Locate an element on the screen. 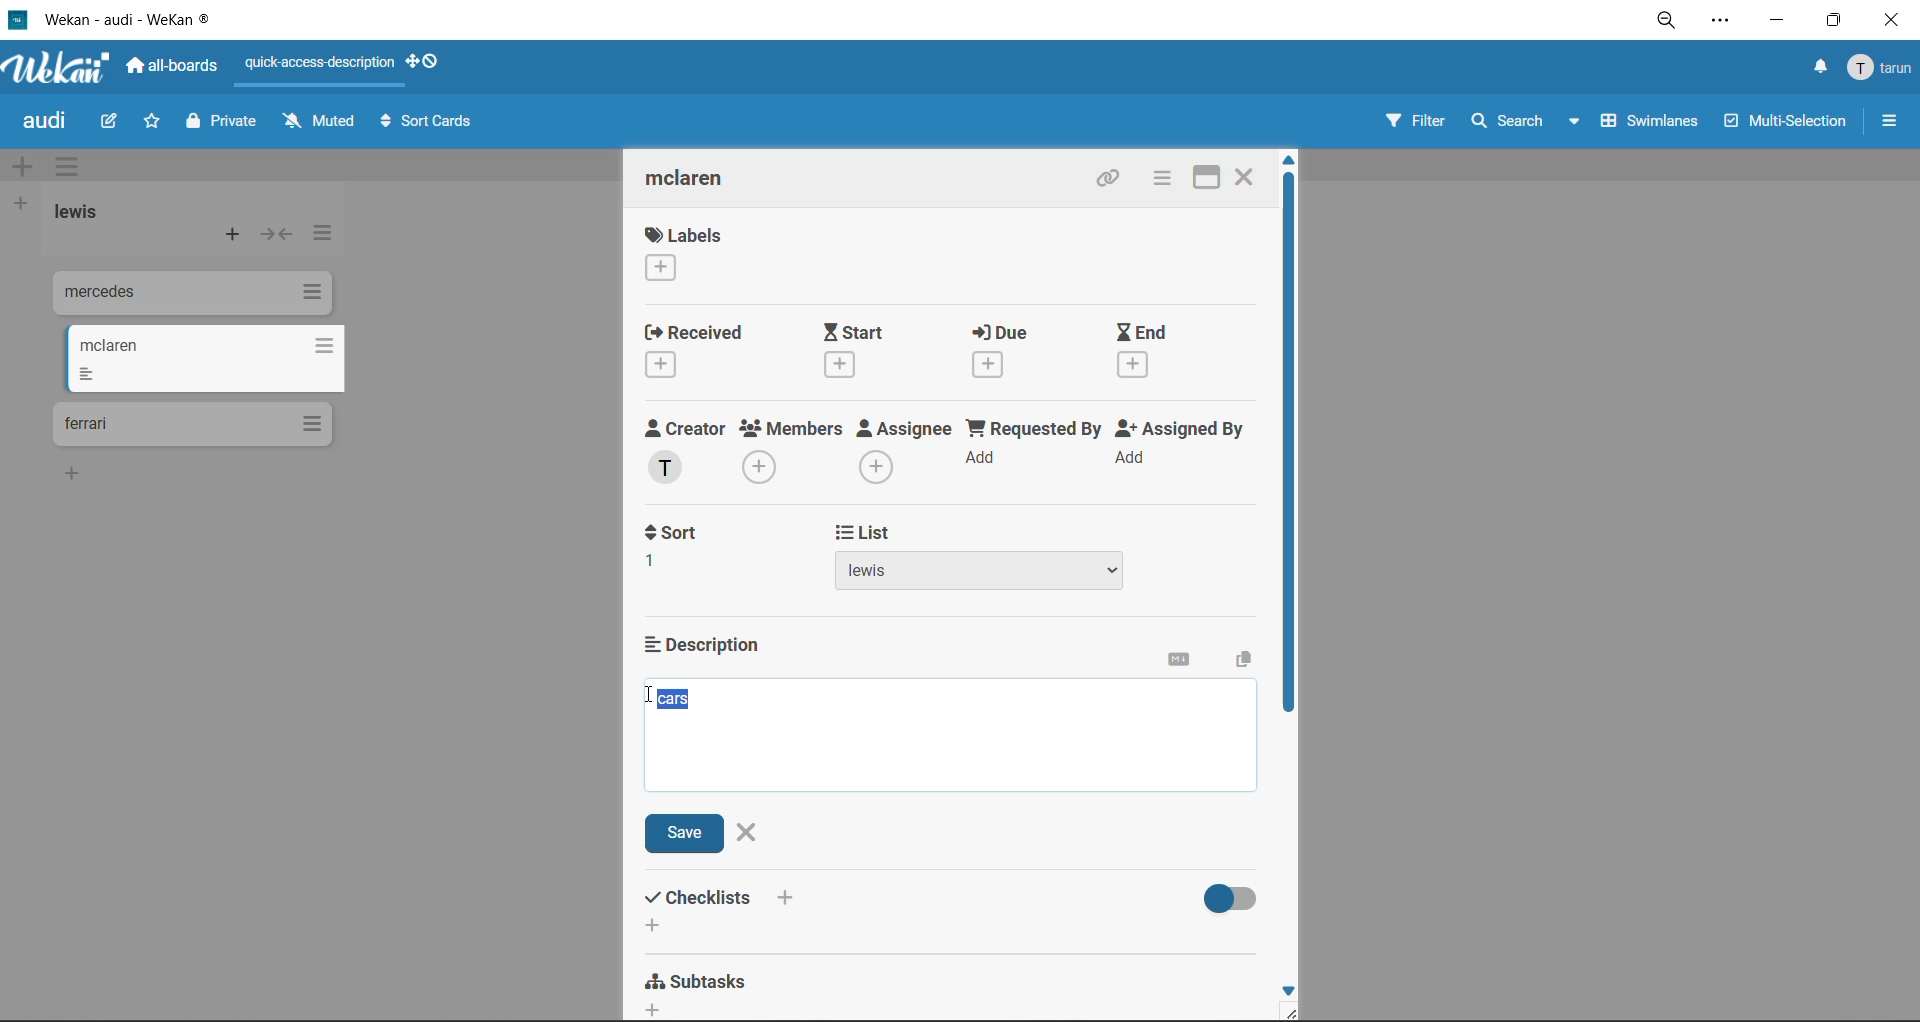  vertical scroll bar is located at coordinates (1289, 448).